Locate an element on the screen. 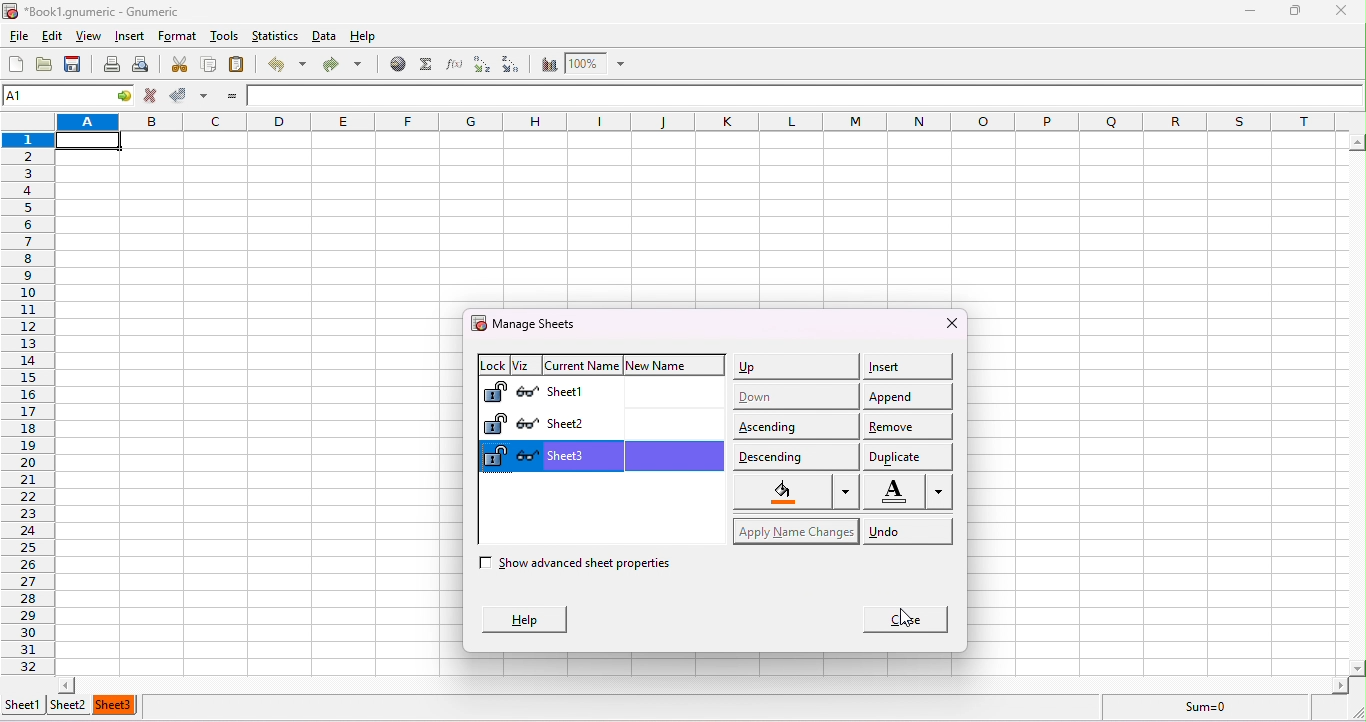  descending is located at coordinates (794, 454).